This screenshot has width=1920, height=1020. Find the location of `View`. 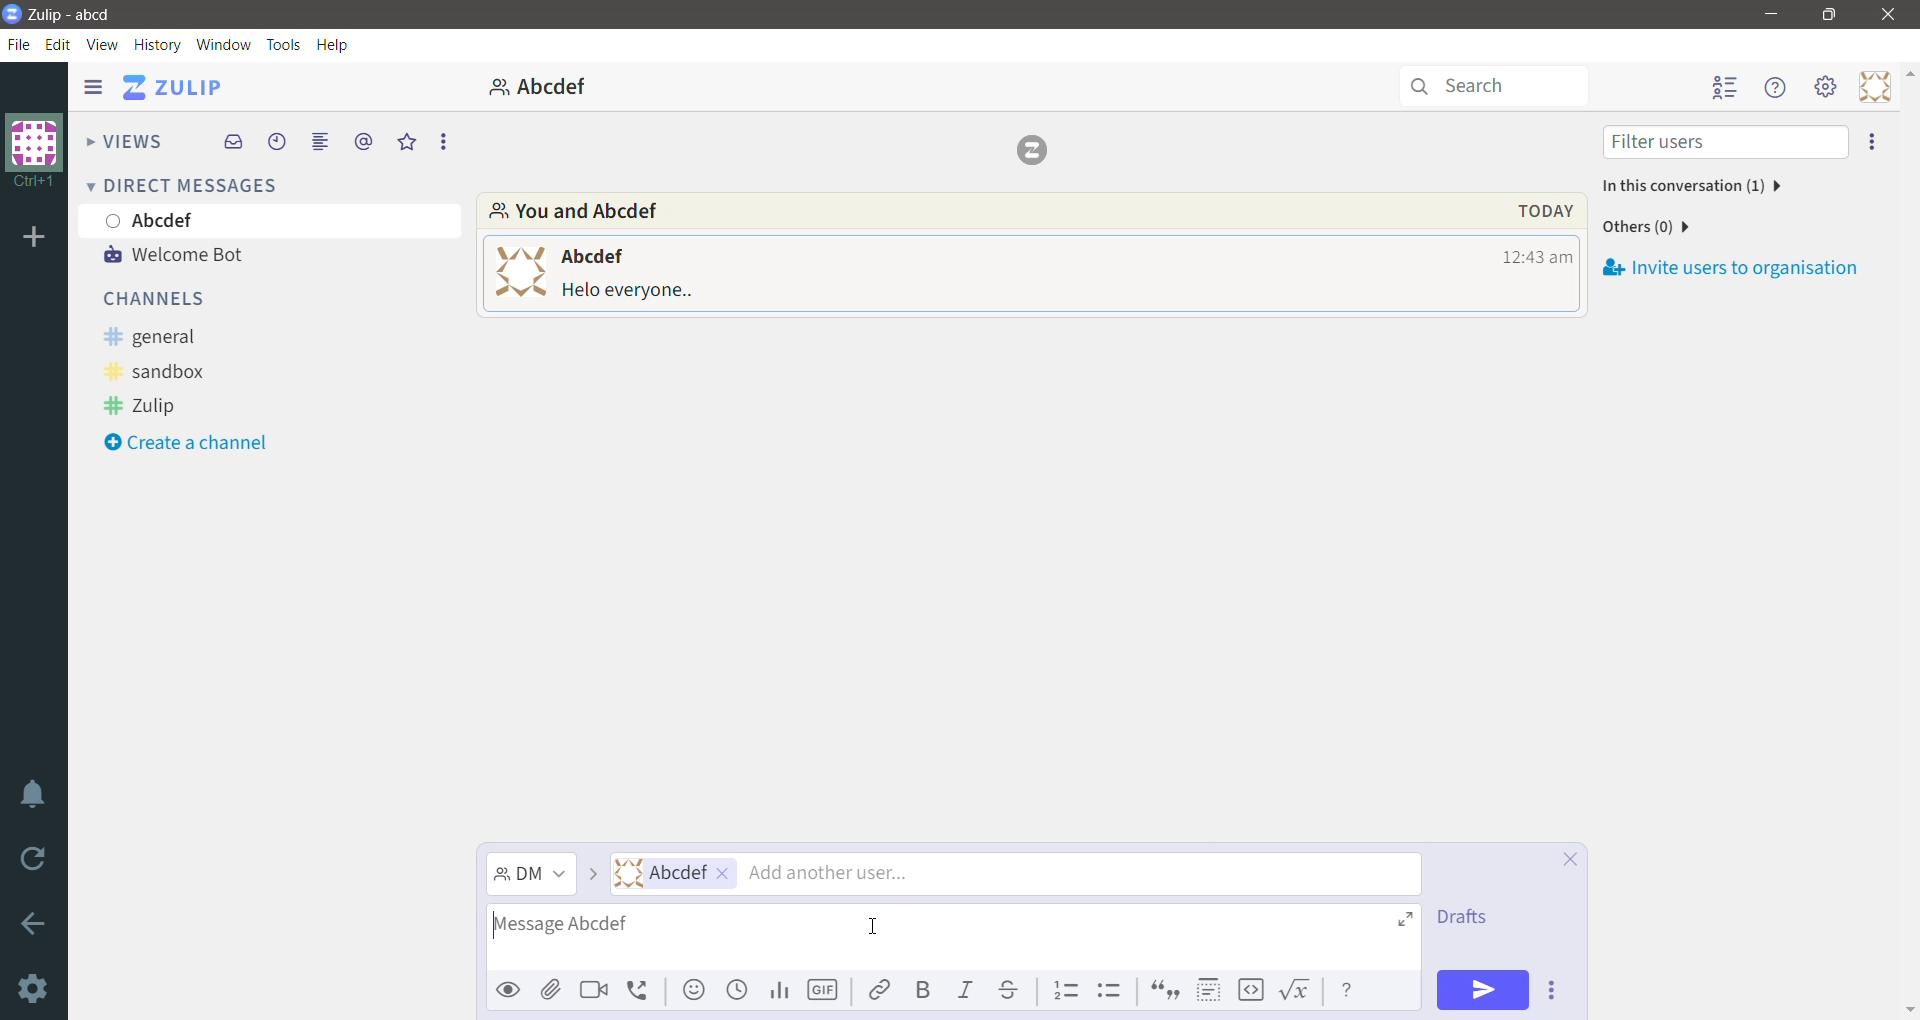

View is located at coordinates (103, 44).